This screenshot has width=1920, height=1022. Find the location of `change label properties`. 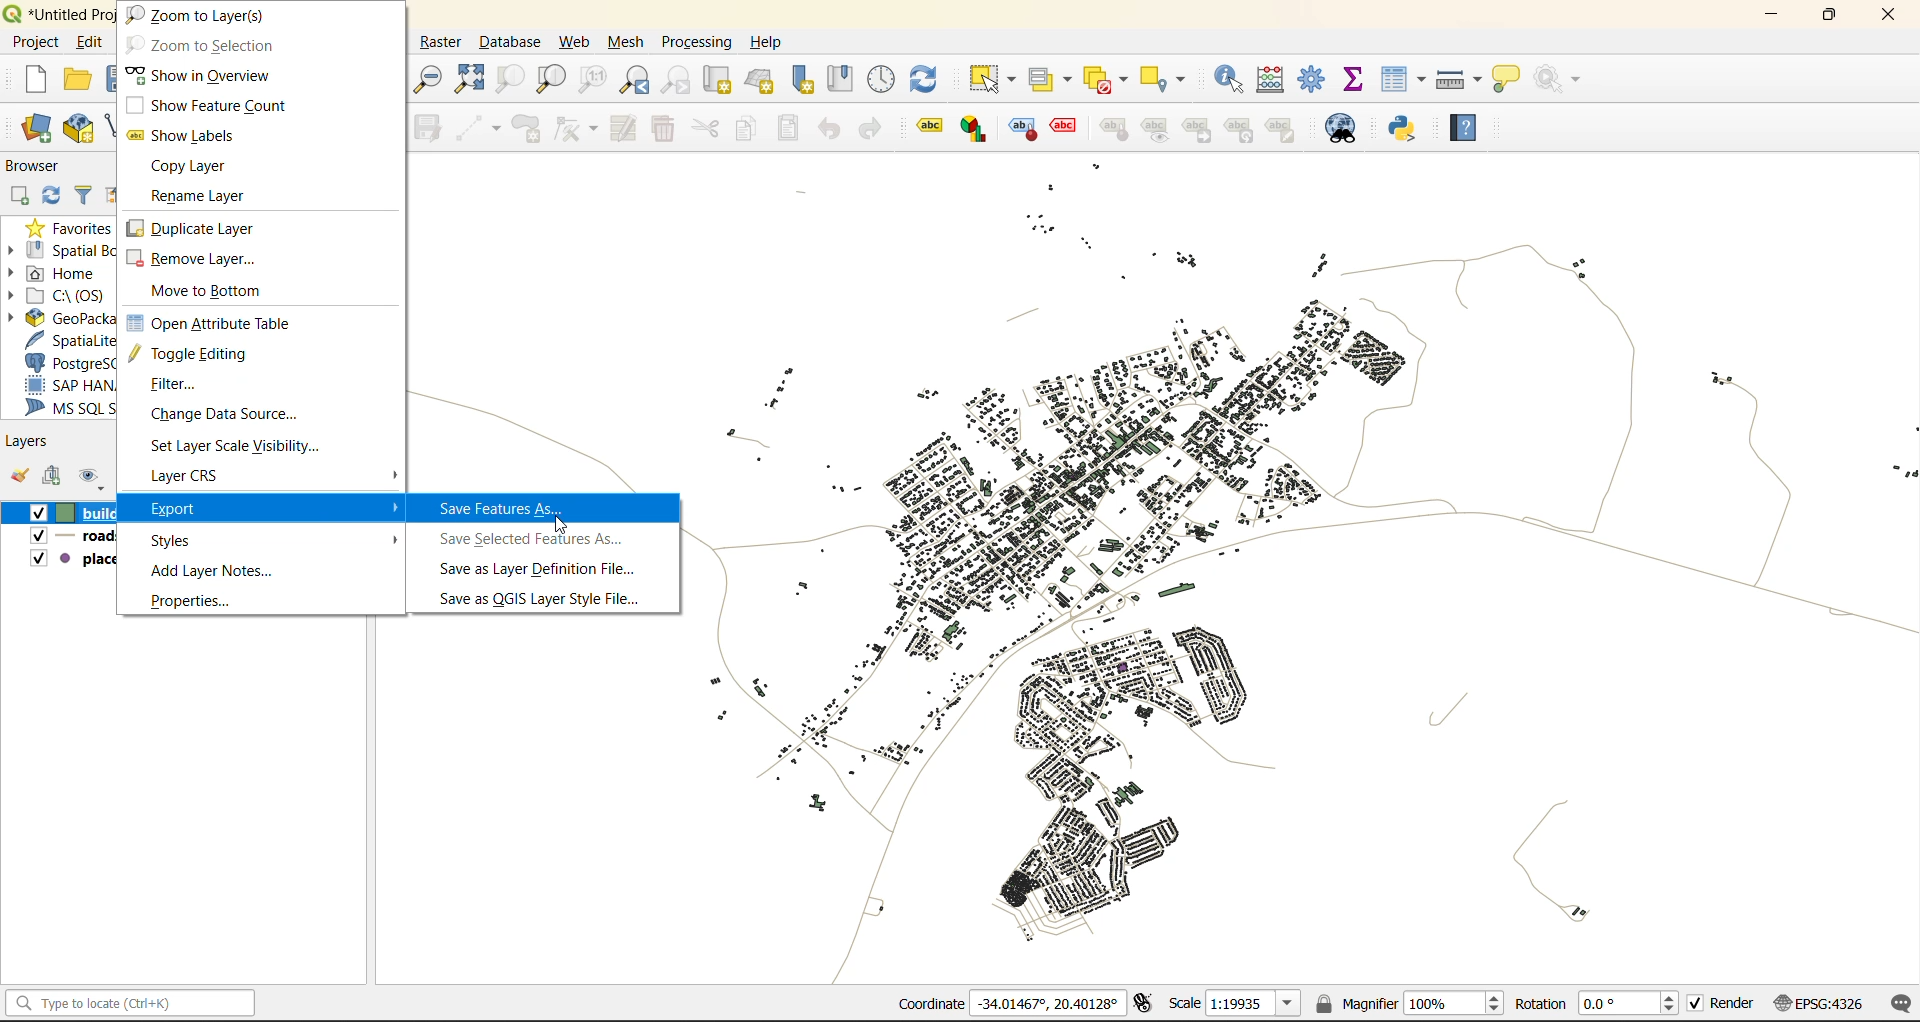

change label properties is located at coordinates (1280, 129).